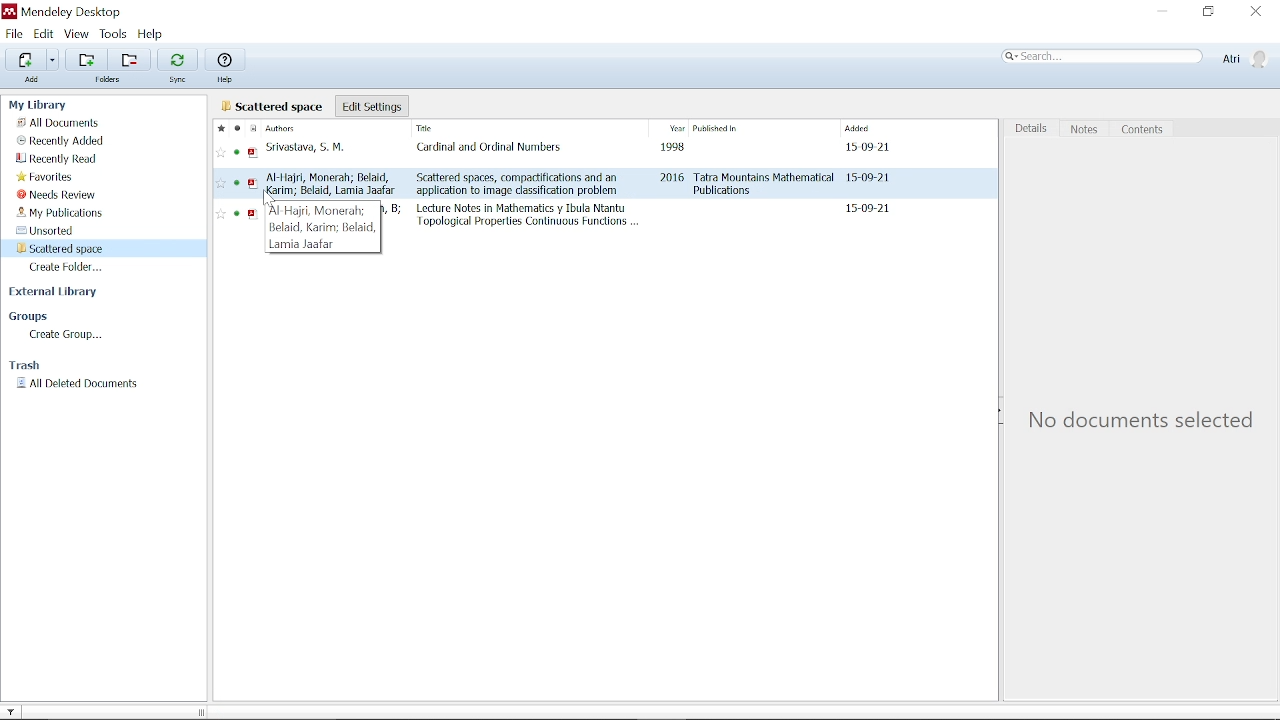 The height and width of the screenshot is (720, 1280). I want to click on documents selected, so click(292, 712).